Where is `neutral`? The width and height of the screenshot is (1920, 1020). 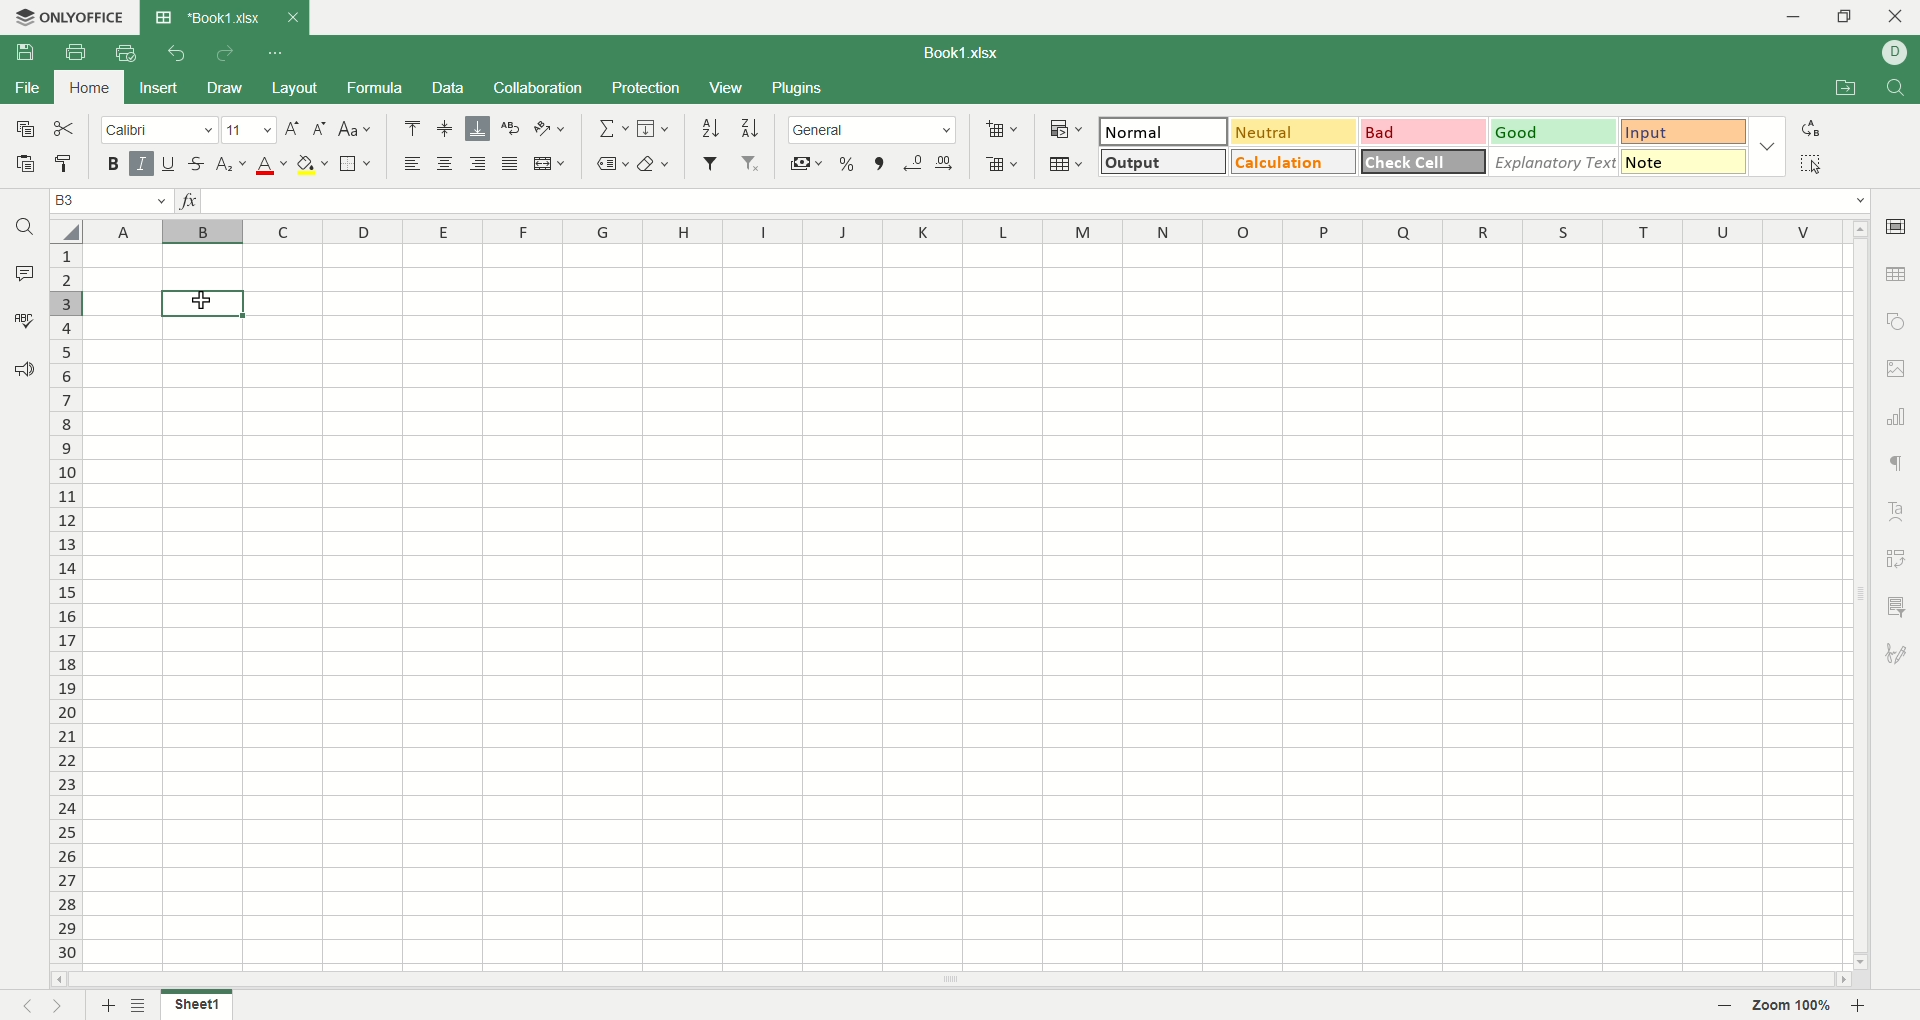
neutral is located at coordinates (1294, 132).